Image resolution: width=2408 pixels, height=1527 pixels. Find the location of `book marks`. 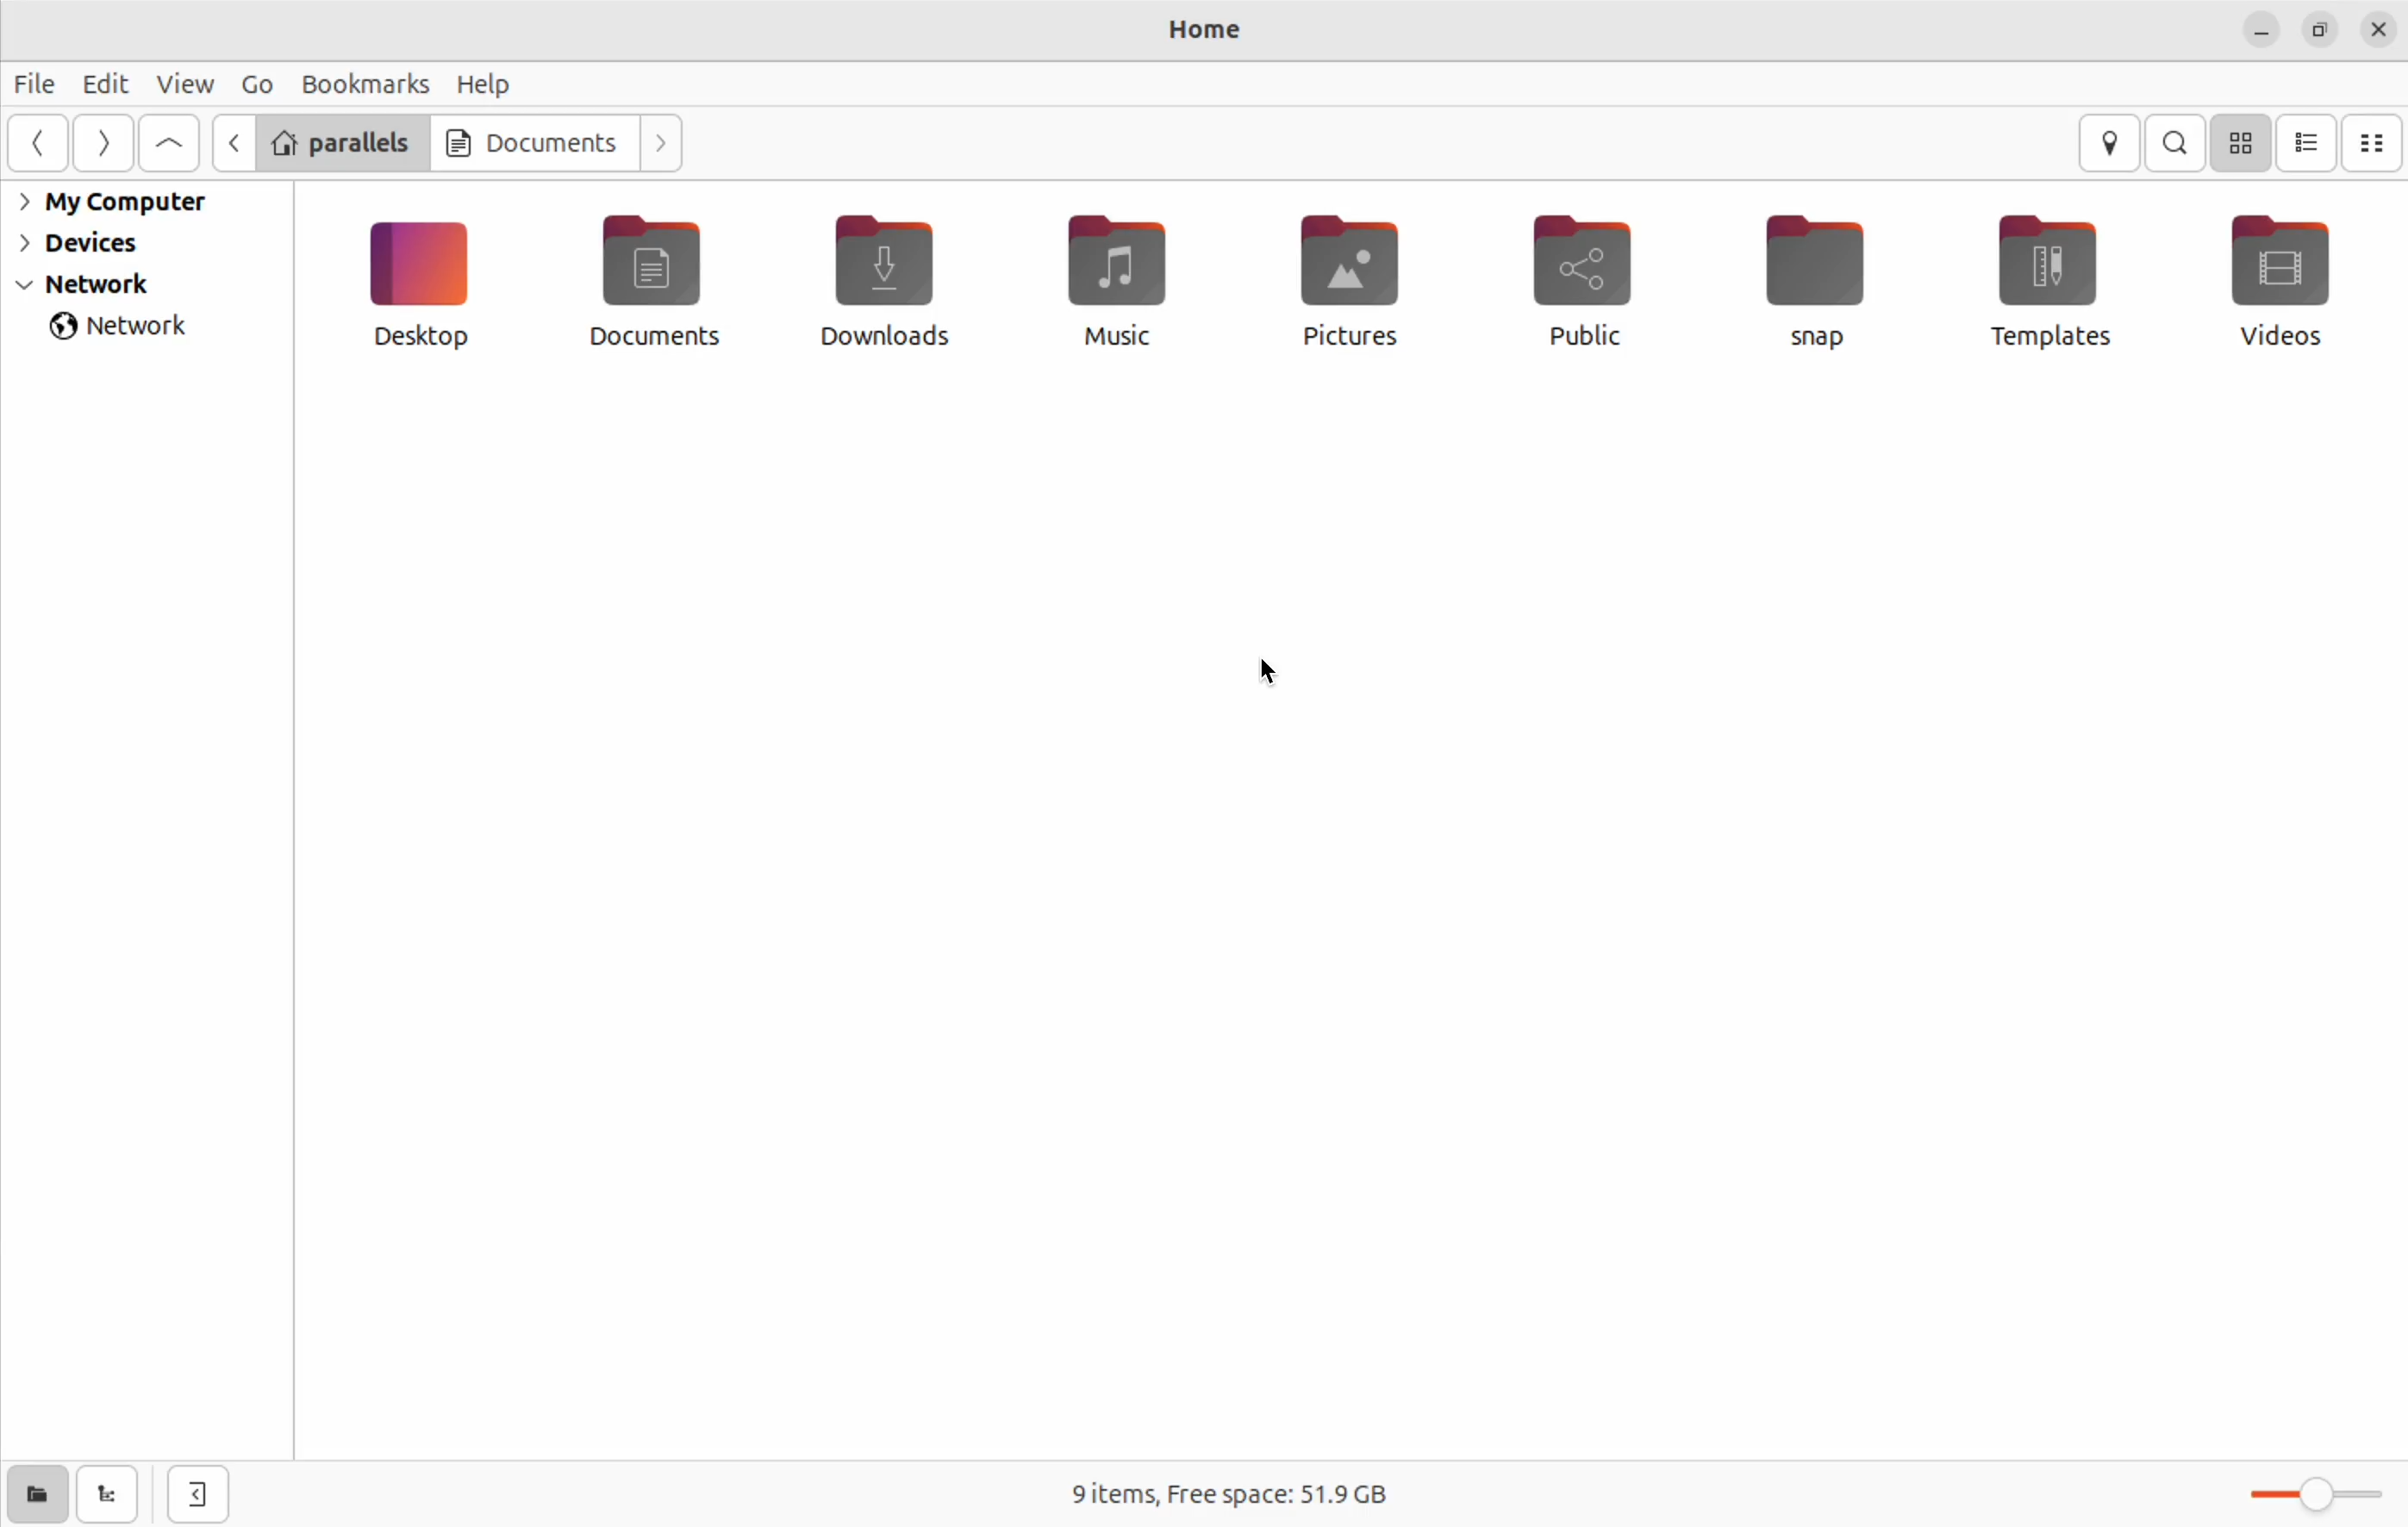

book marks is located at coordinates (359, 85).